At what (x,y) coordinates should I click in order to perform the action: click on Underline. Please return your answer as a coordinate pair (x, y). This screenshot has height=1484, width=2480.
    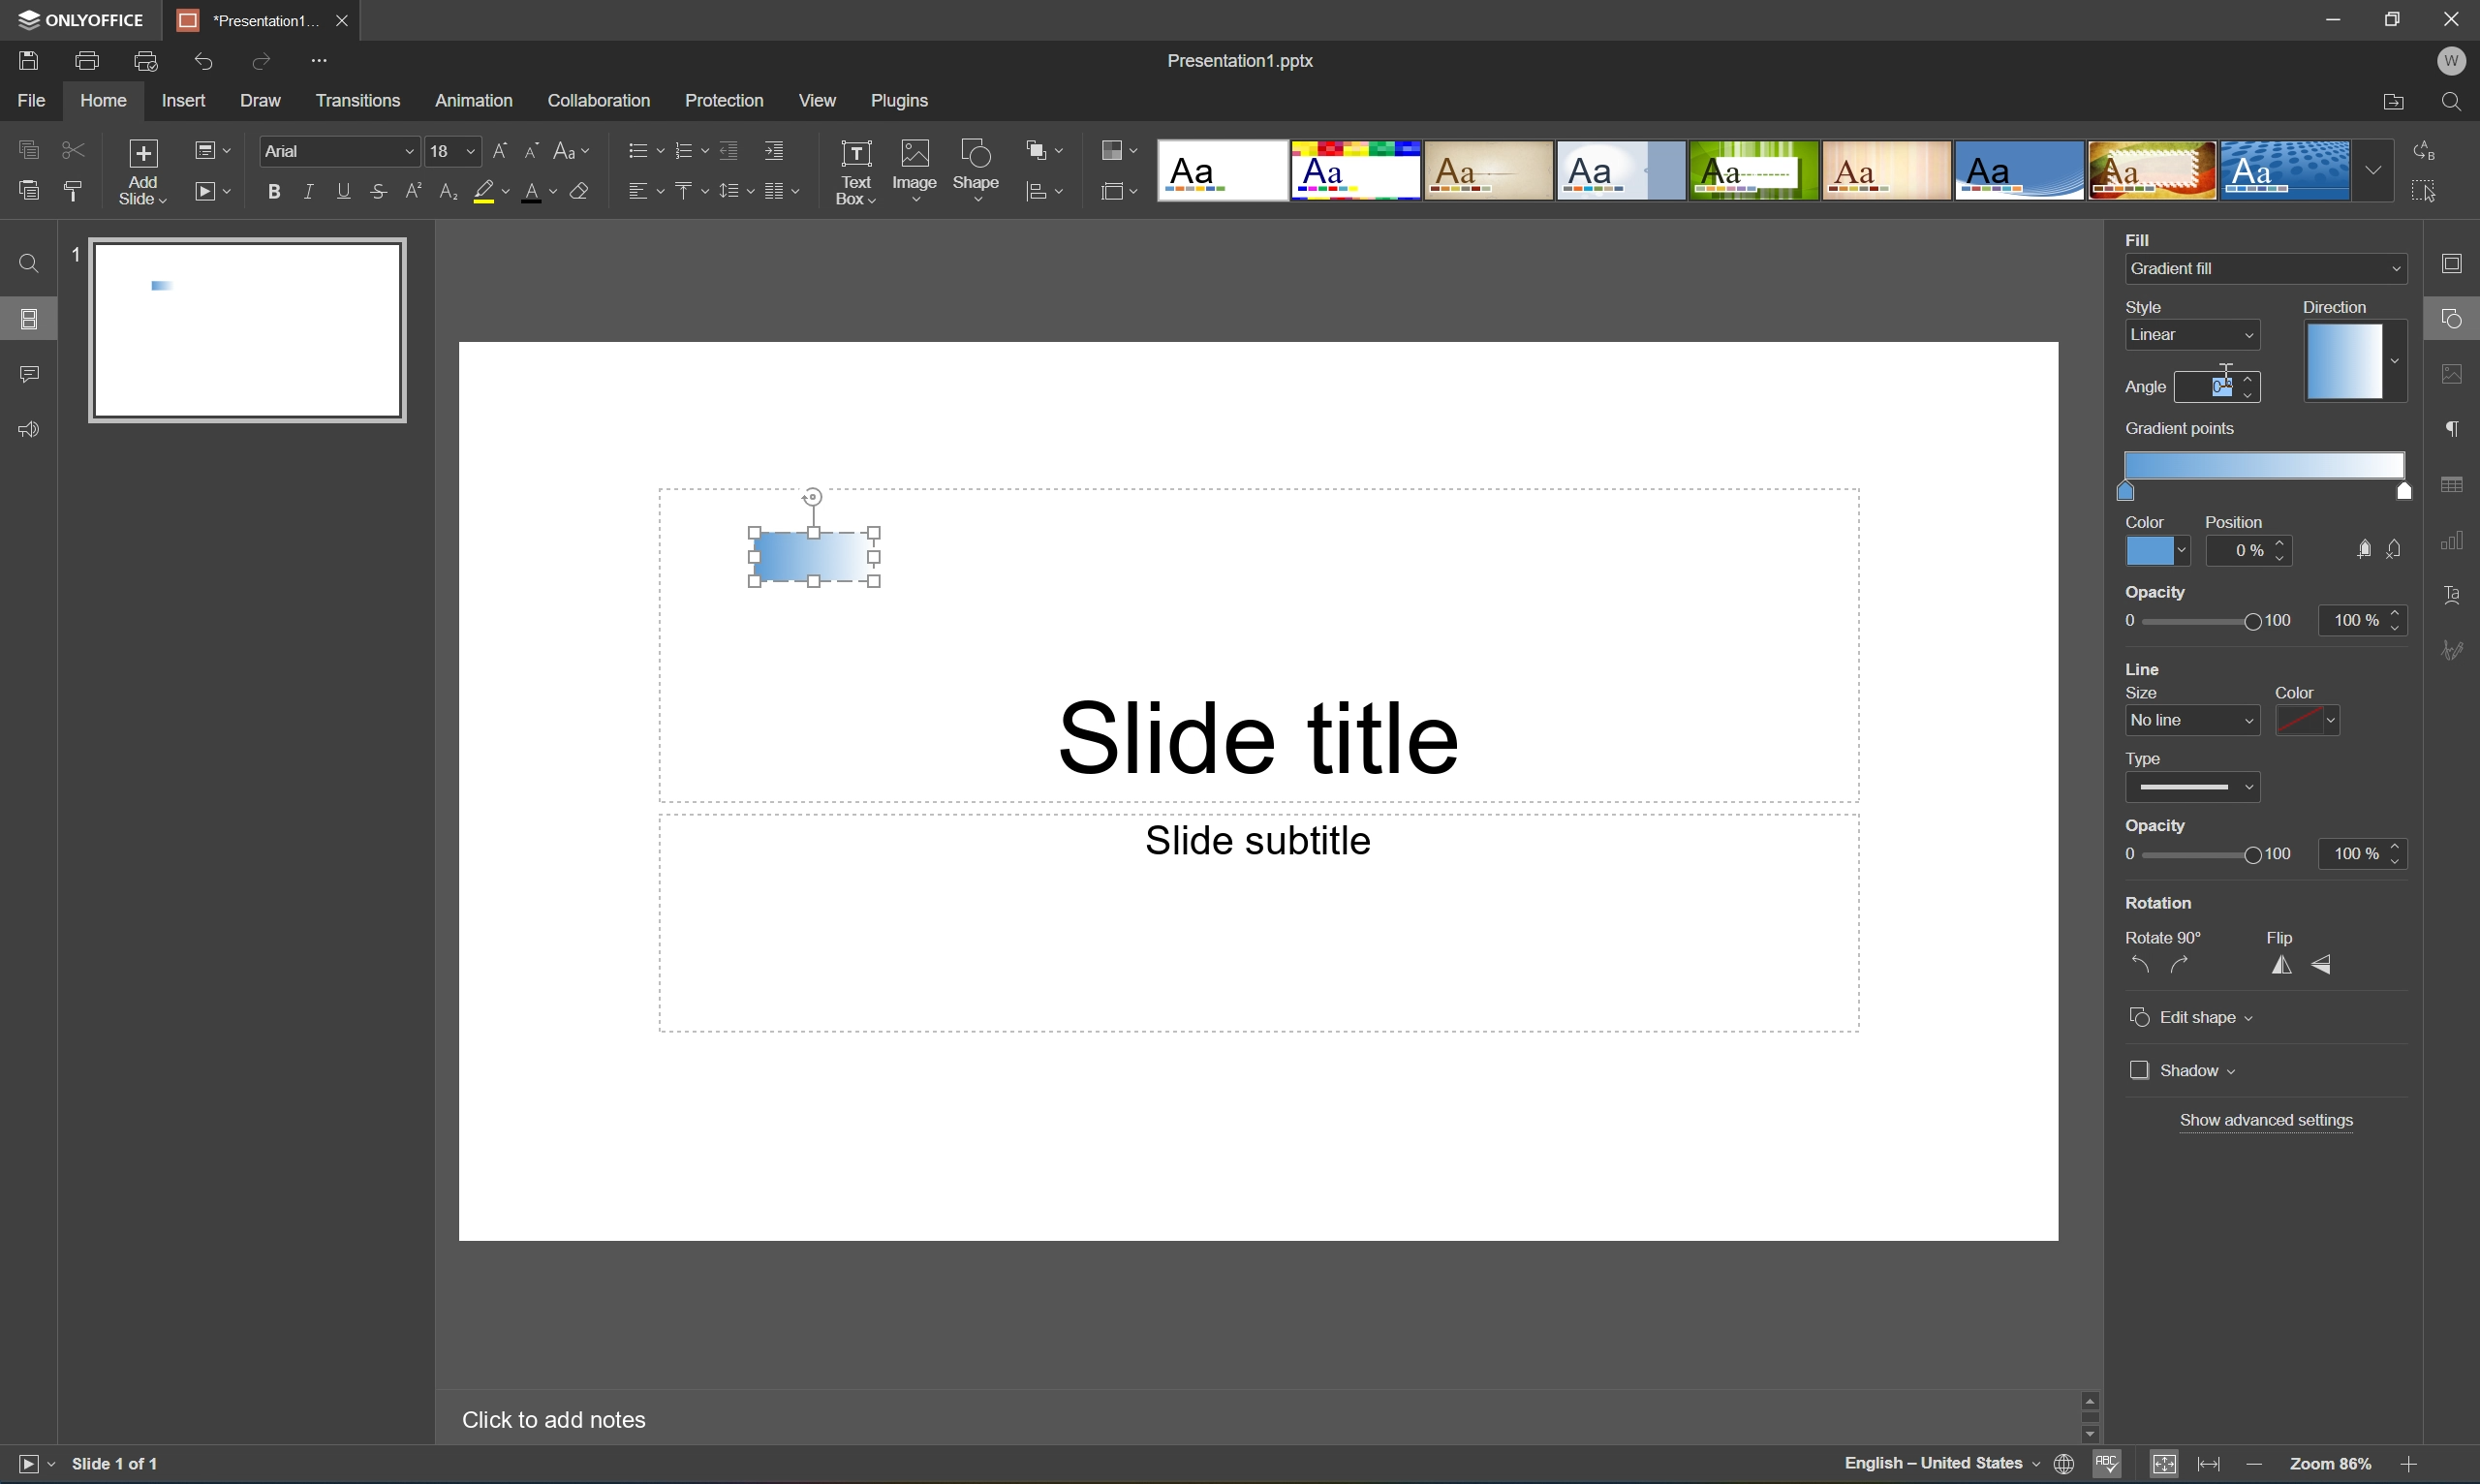
    Looking at the image, I should click on (344, 187).